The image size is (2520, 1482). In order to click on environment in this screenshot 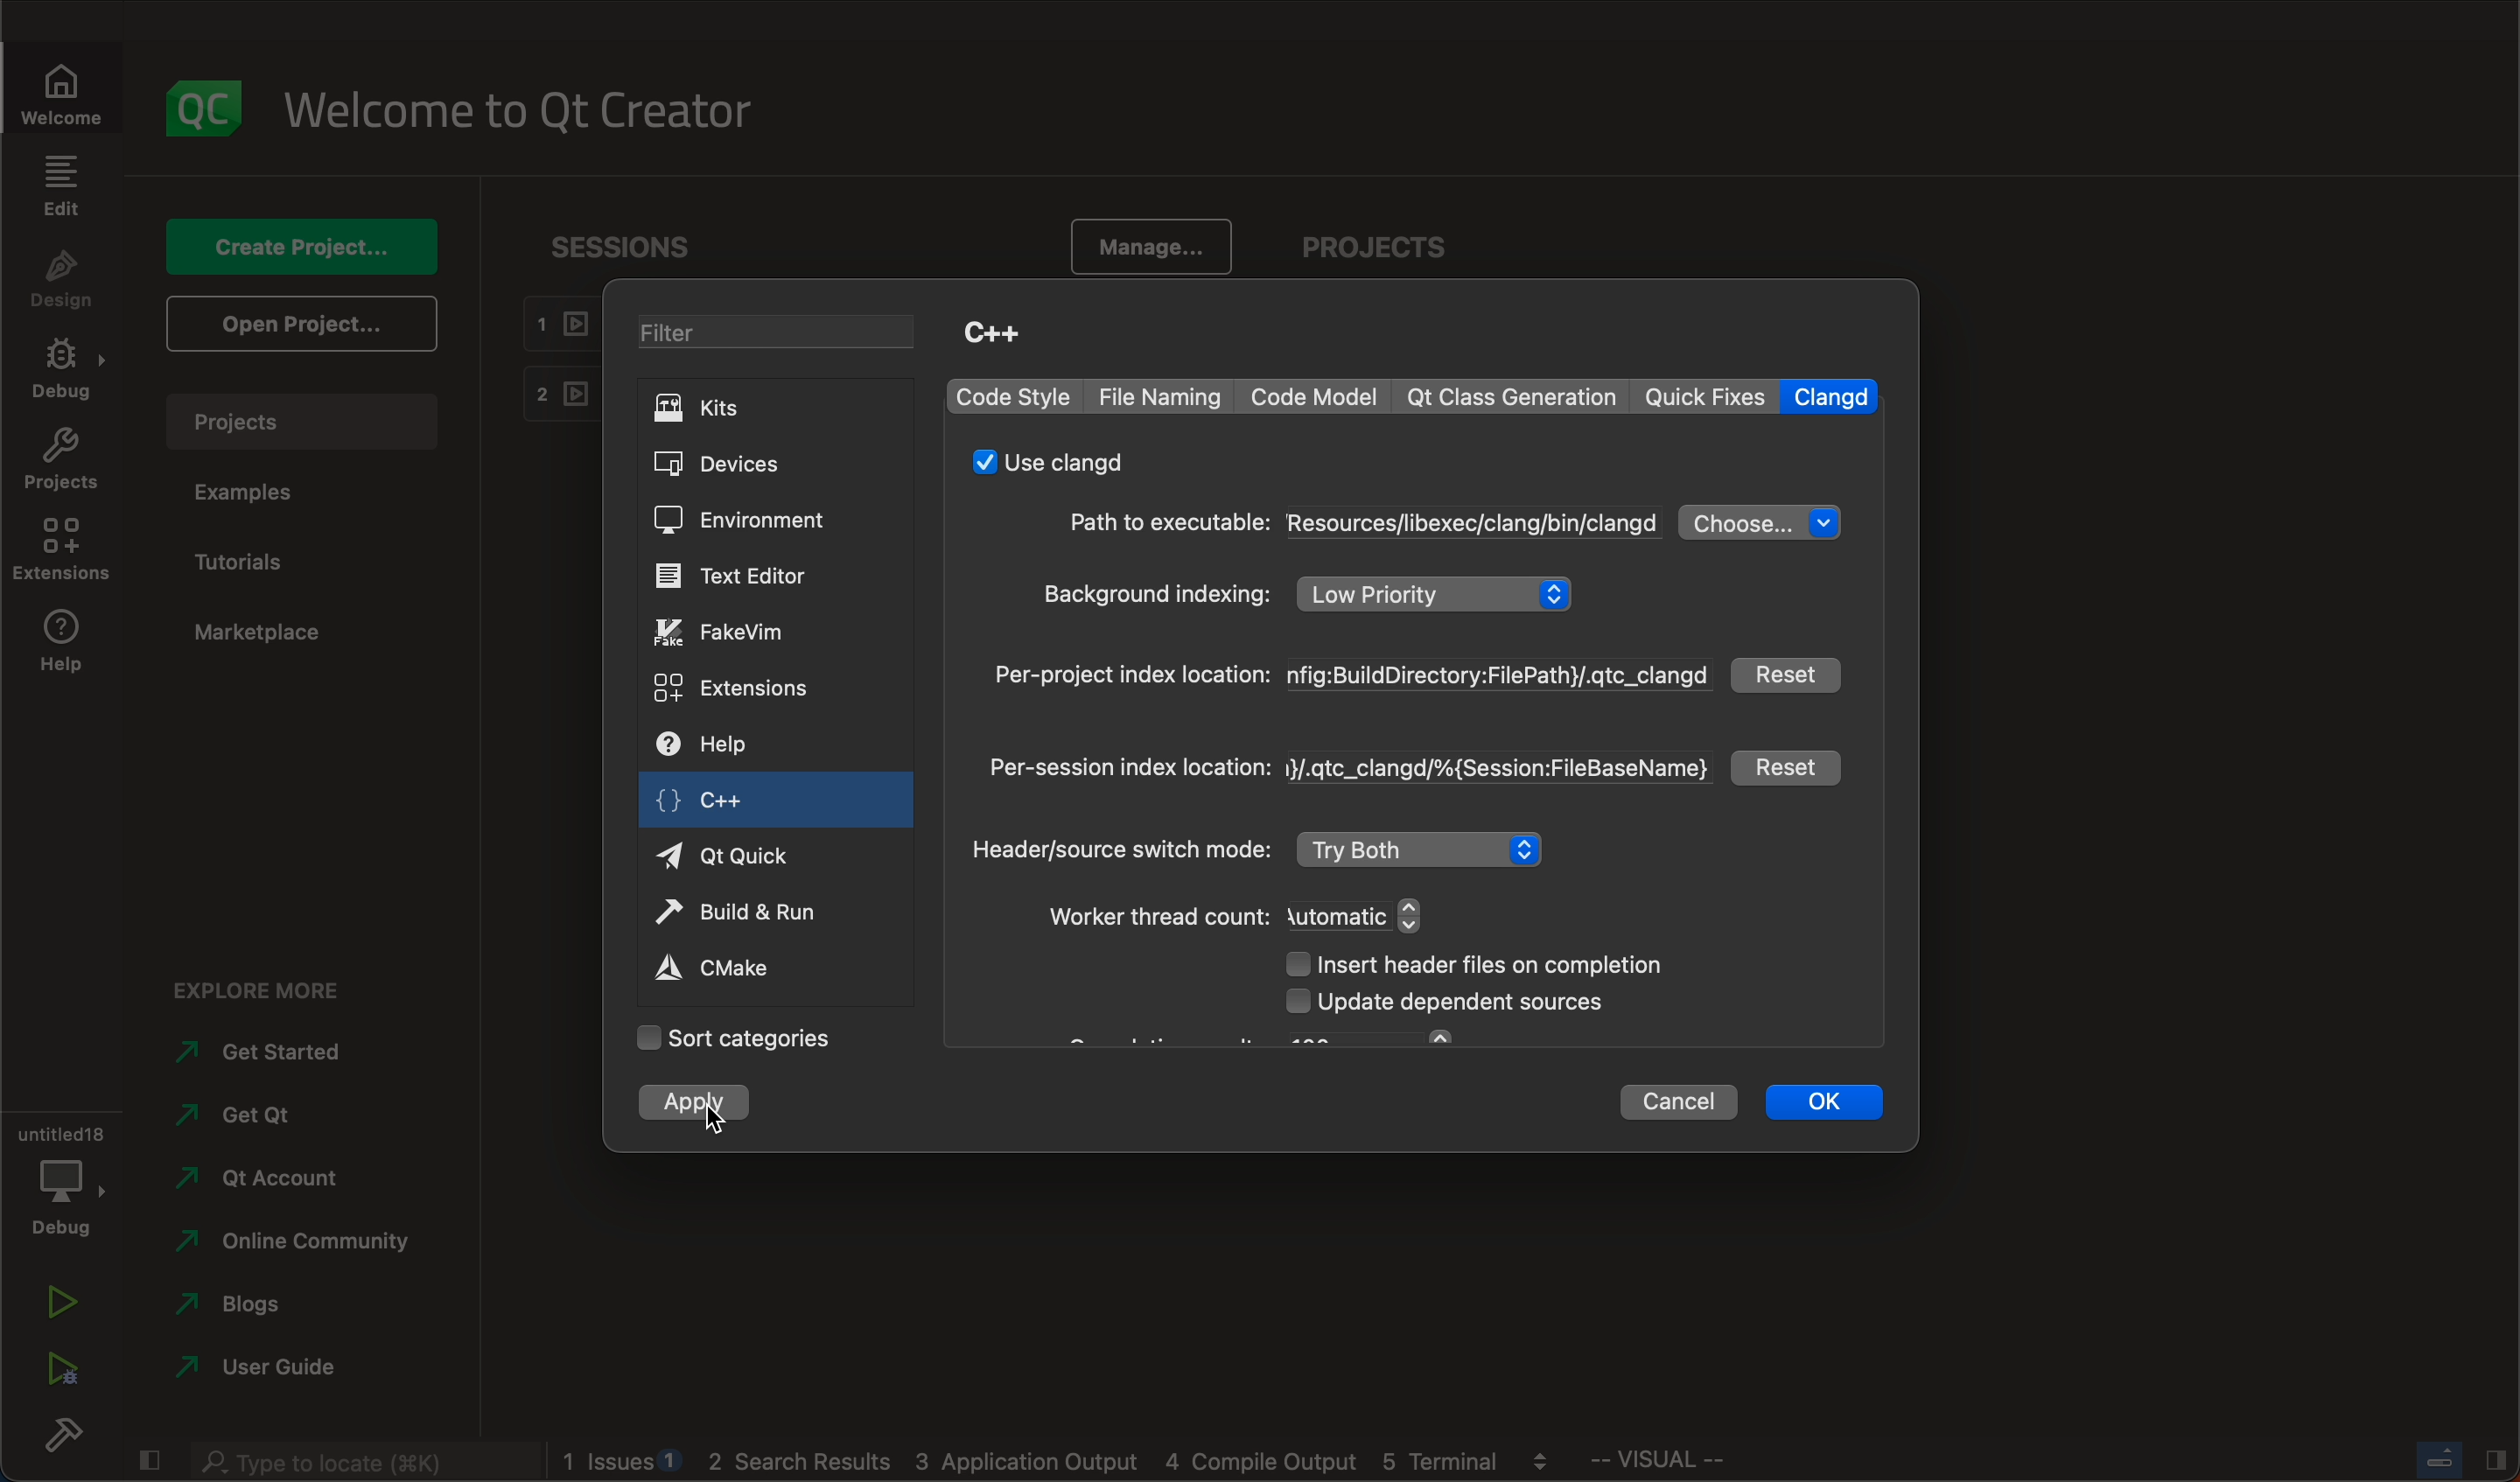, I will do `click(752, 520)`.